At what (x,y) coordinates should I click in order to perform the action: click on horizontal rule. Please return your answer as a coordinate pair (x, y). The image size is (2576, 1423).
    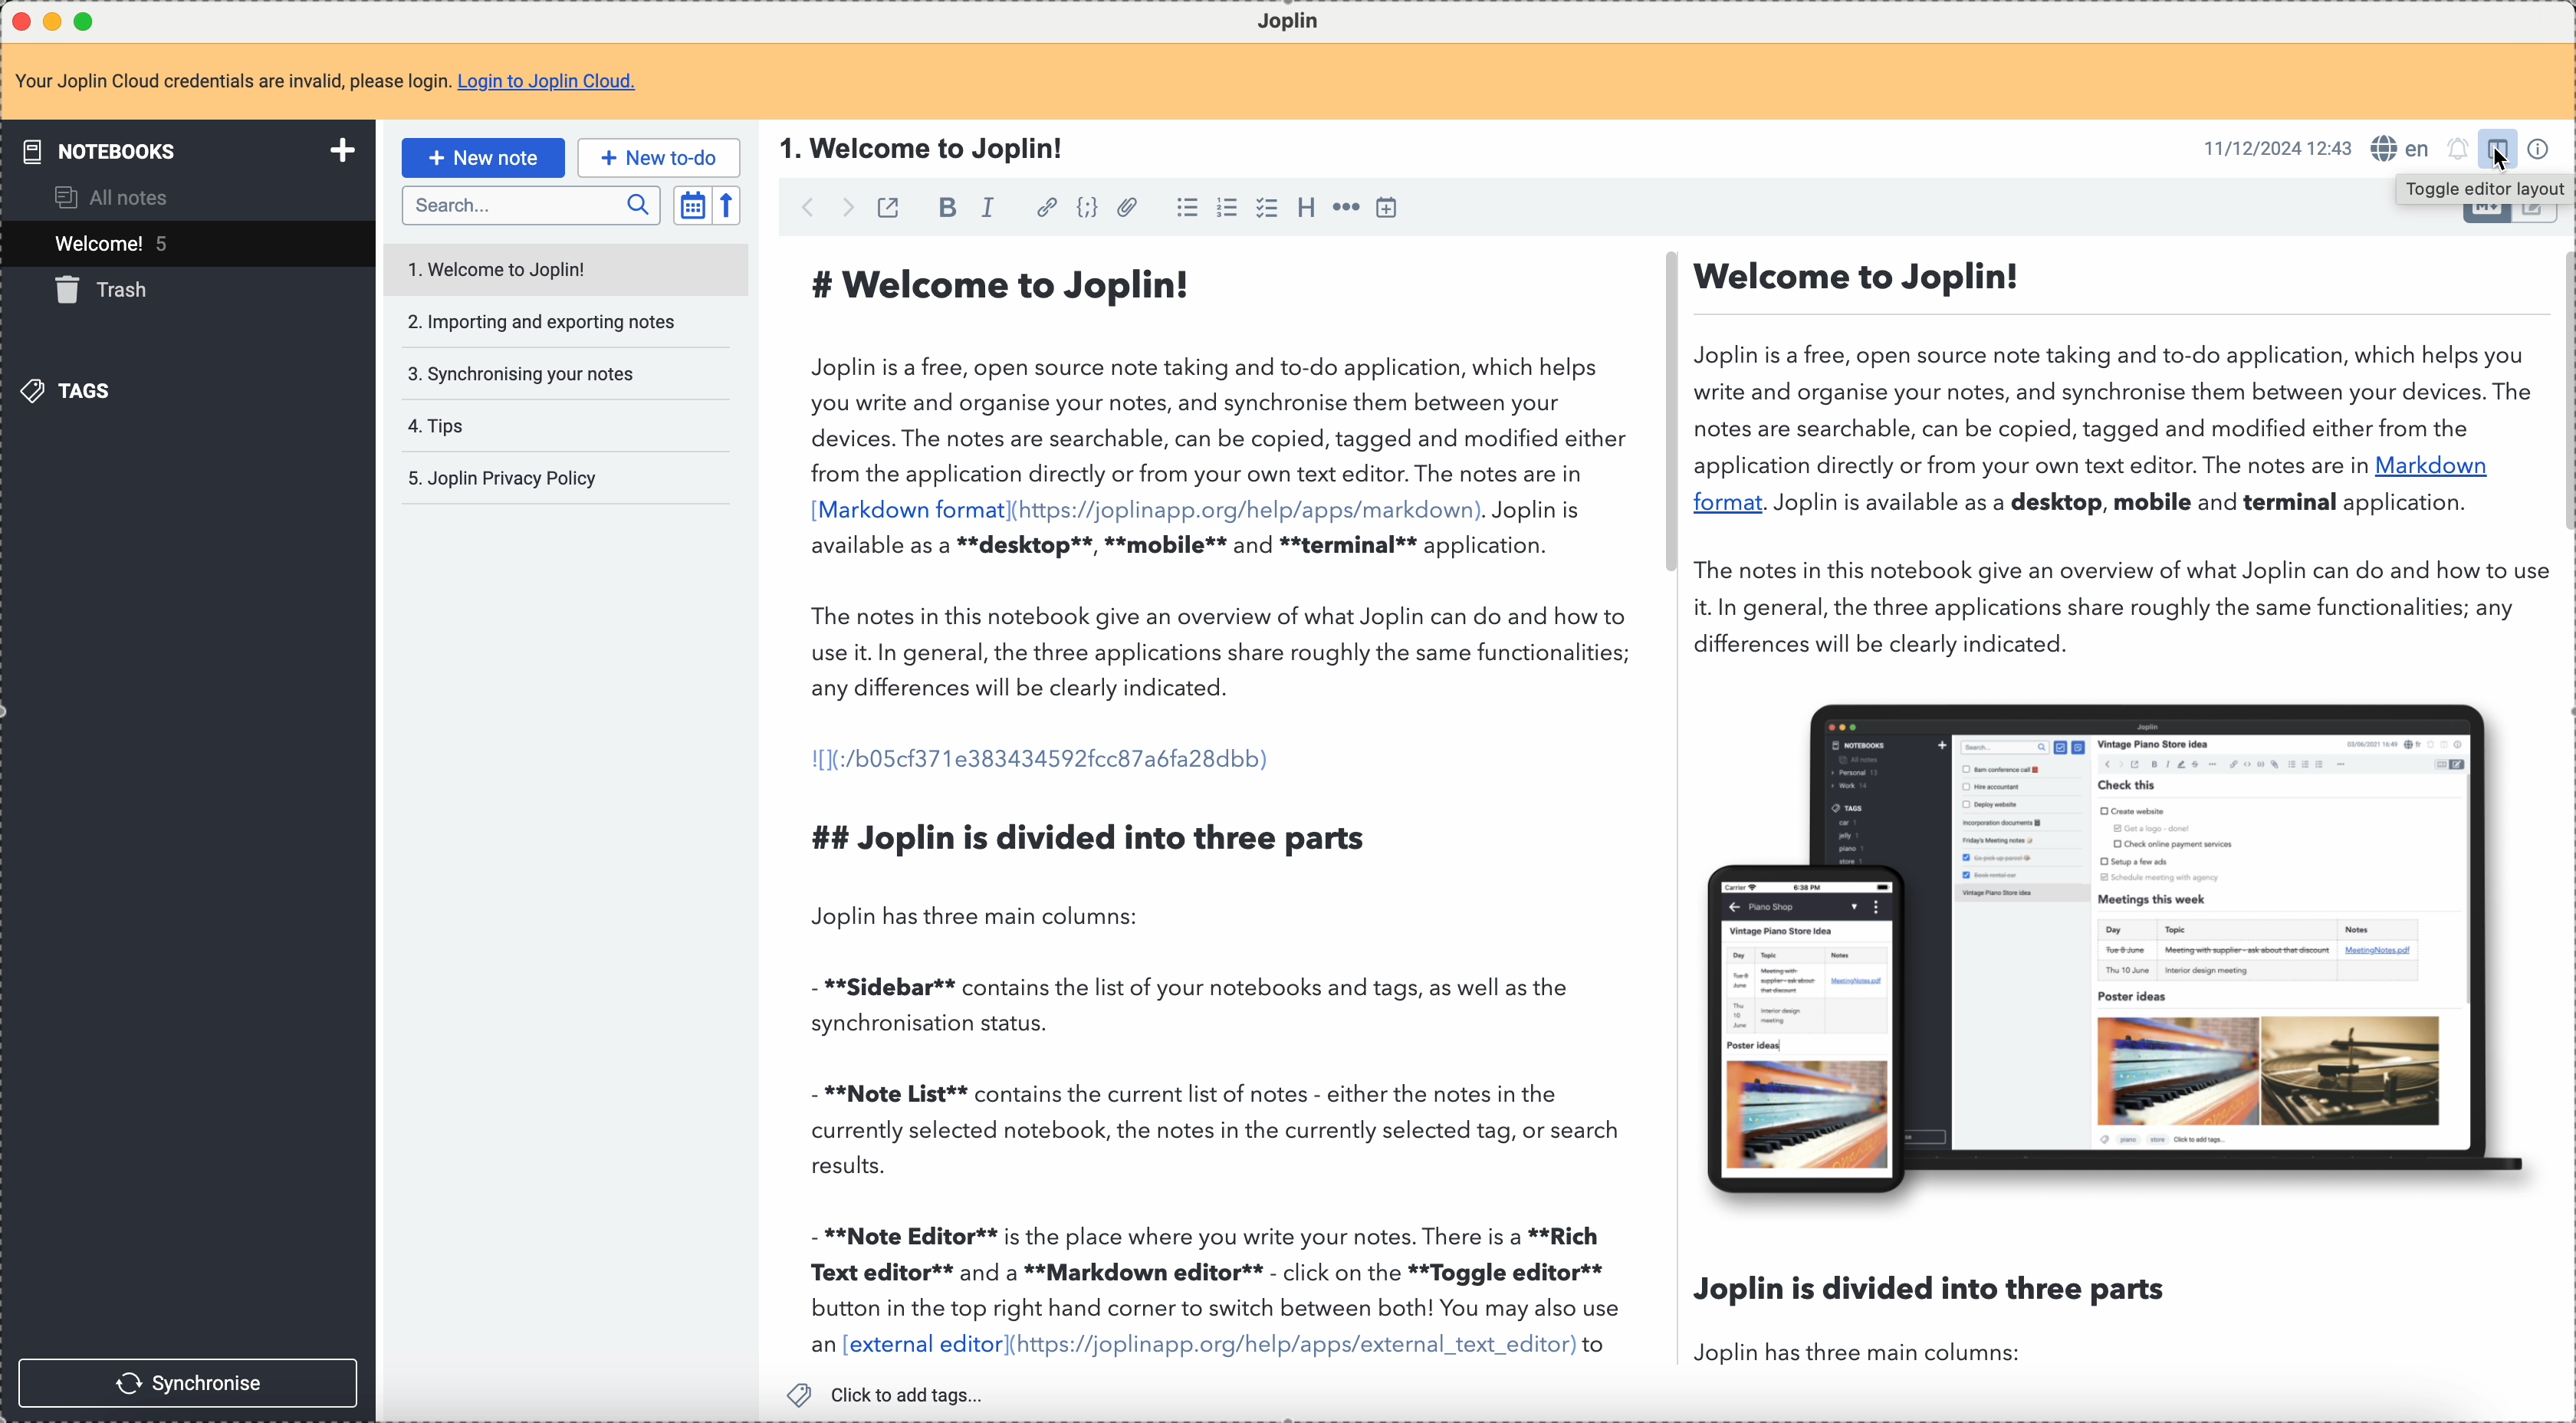
    Looking at the image, I should click on (1344, 208).